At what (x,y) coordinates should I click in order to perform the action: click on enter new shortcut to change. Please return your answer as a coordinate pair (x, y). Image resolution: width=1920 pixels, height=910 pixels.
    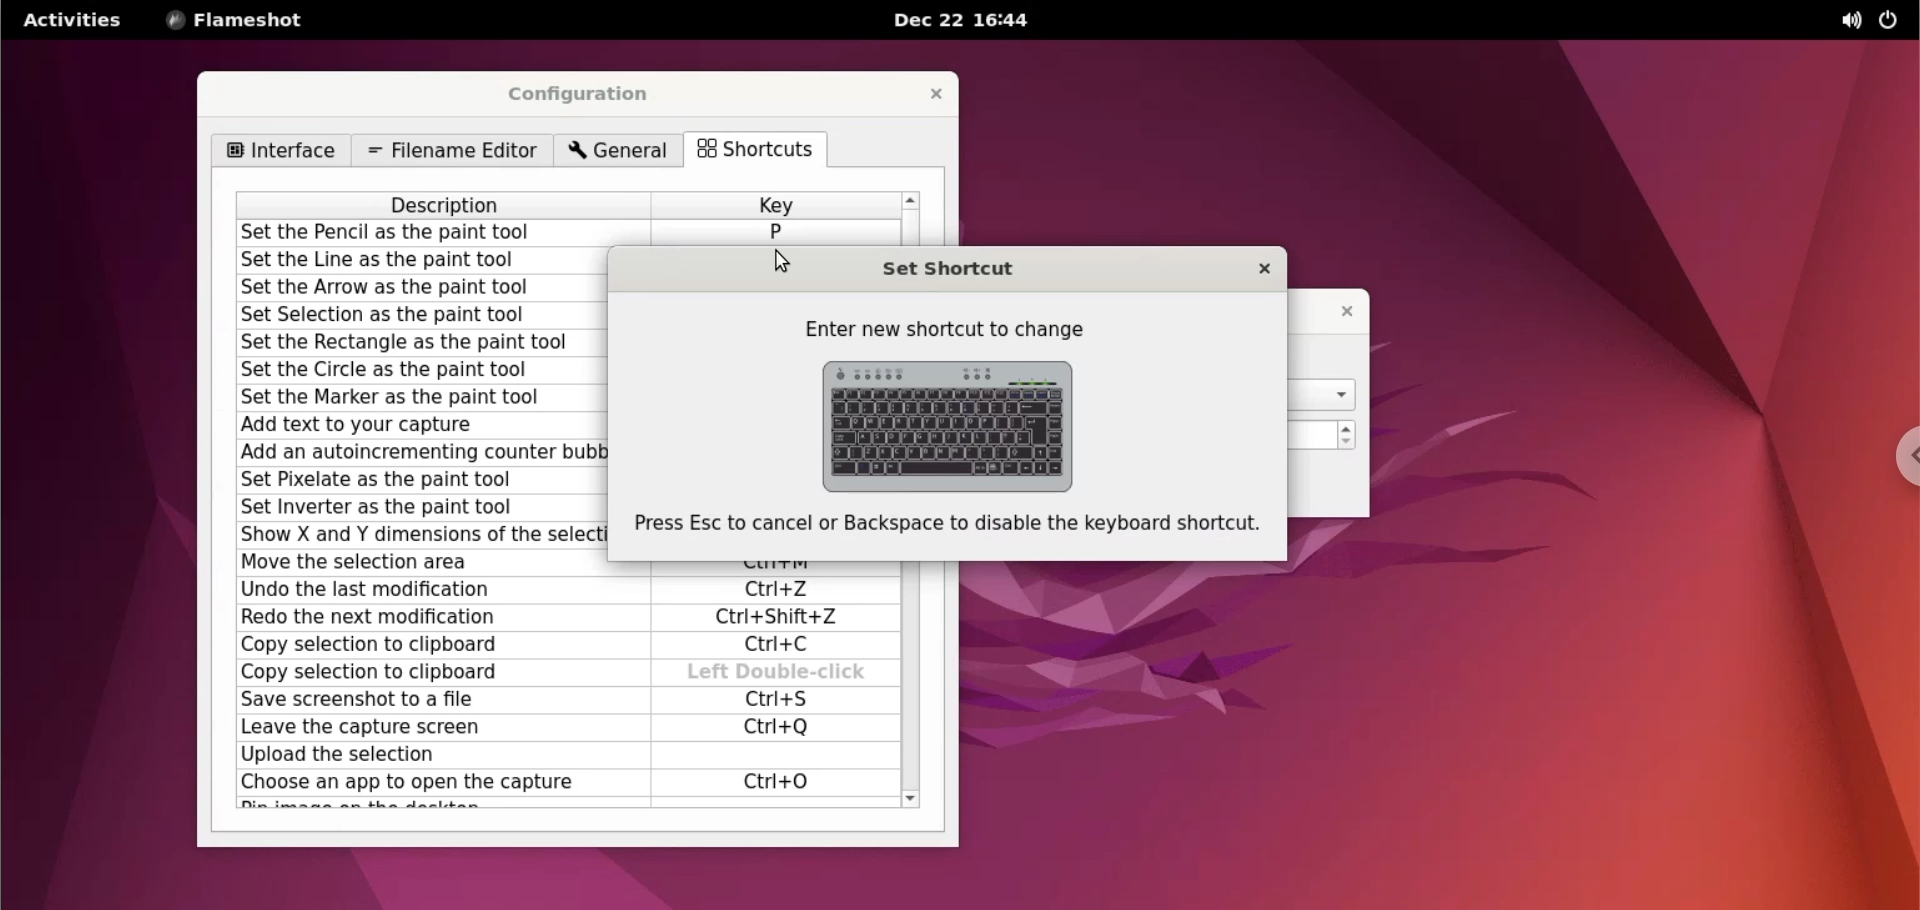
    Looking at the image, I should click on (949, 328).